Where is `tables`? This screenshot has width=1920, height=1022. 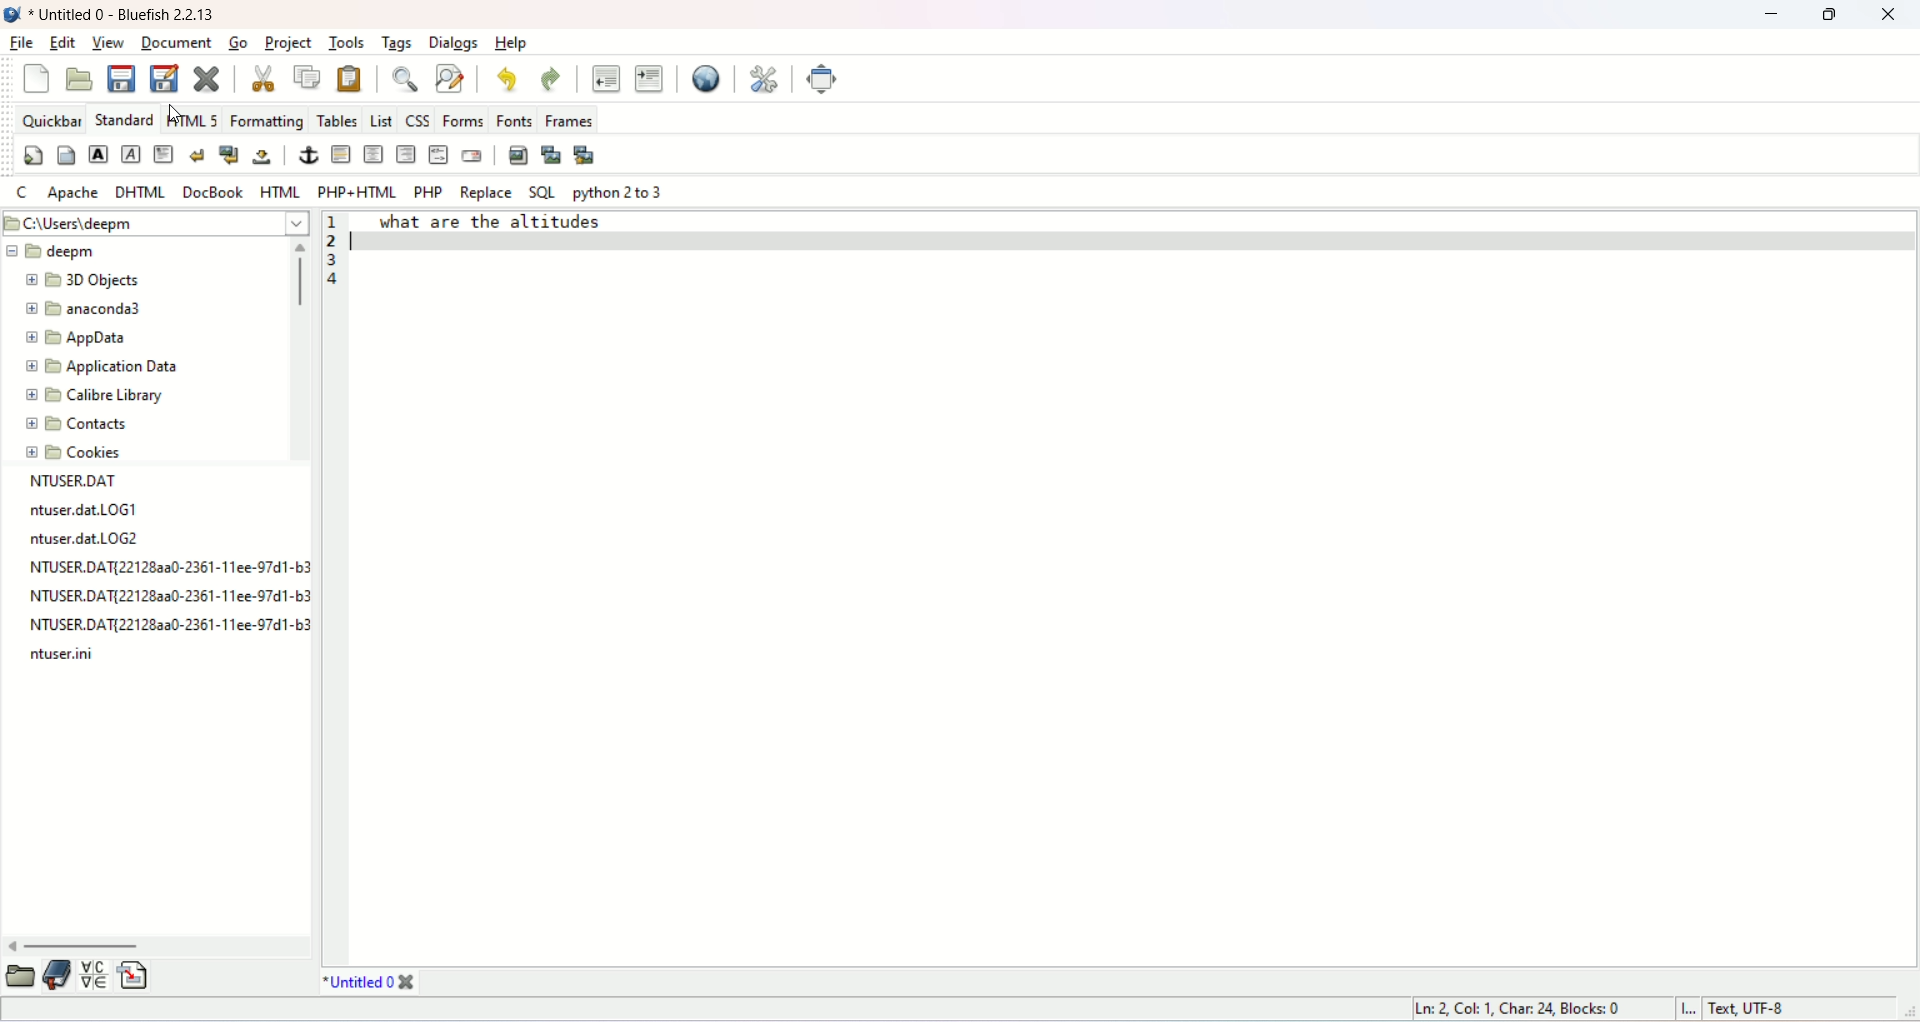
tables is located at coordinates (335, 120).